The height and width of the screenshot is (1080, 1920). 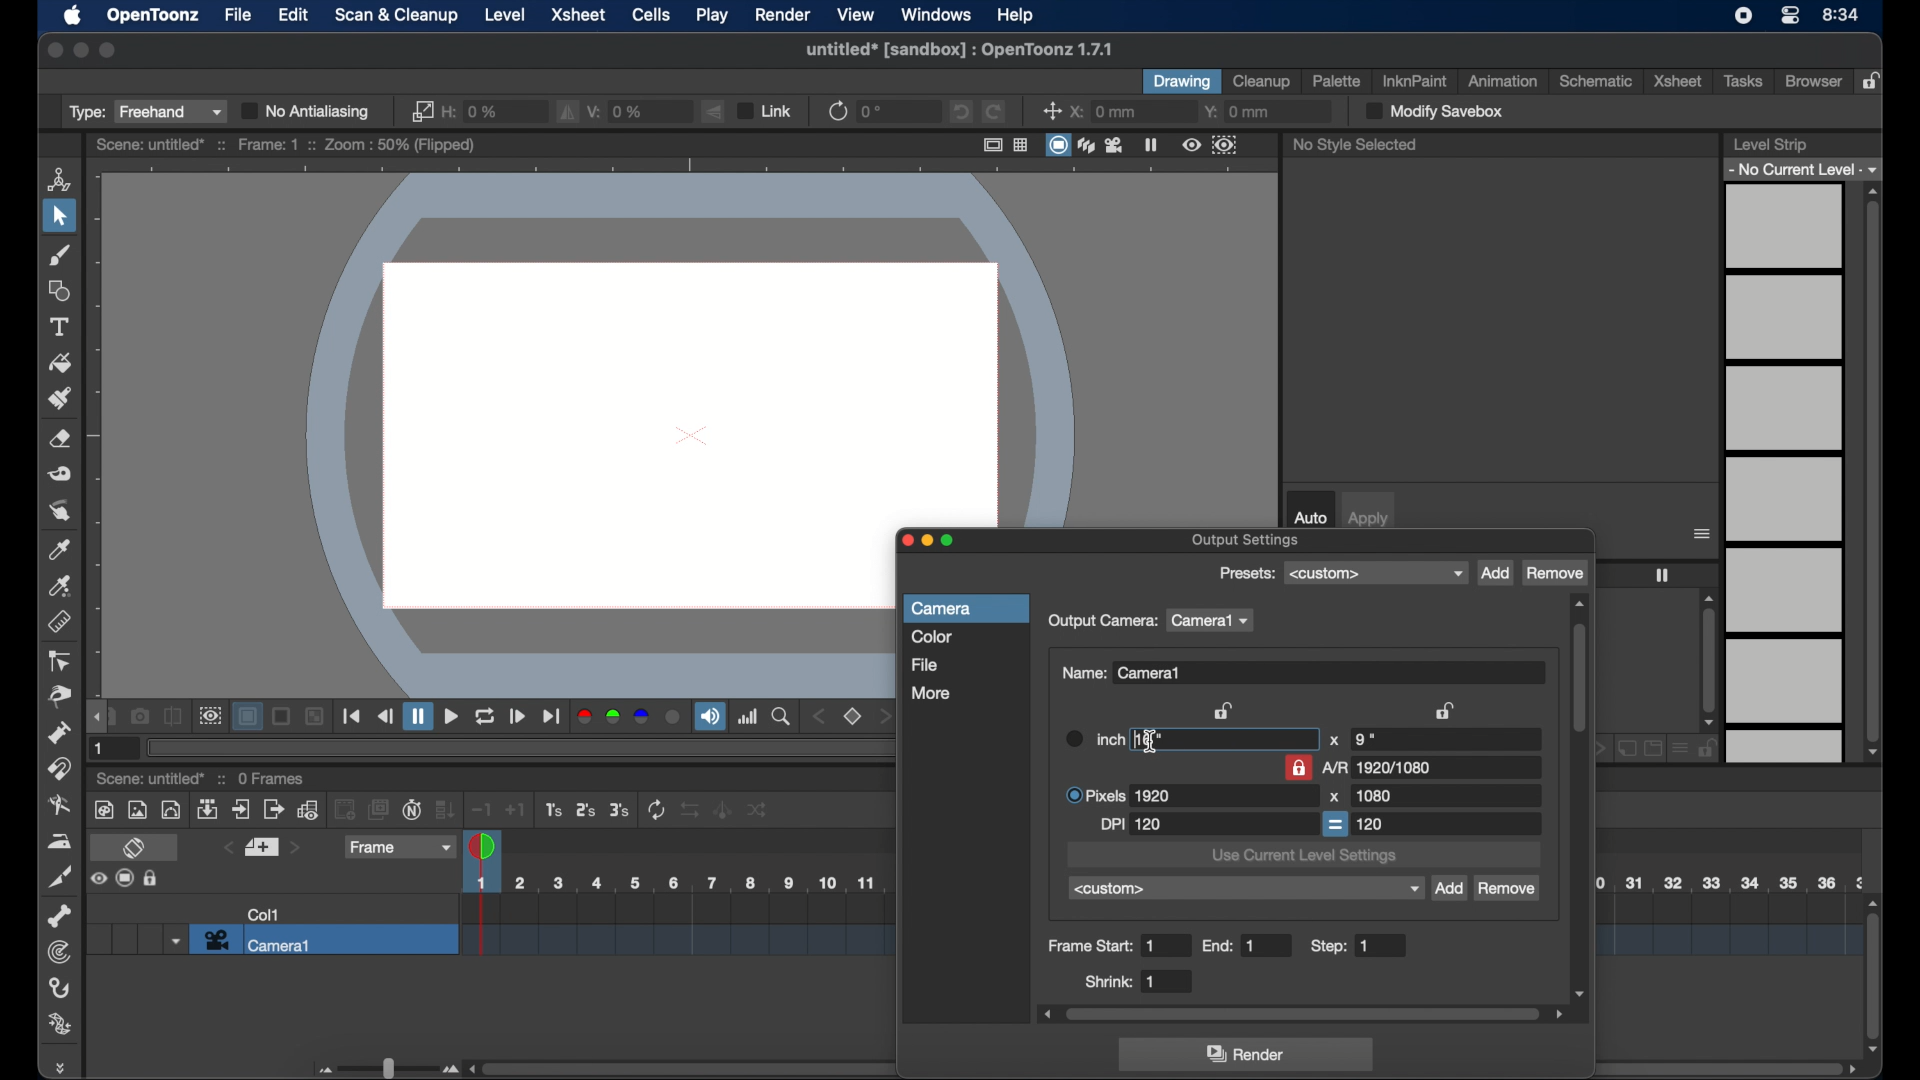 What do you see at coordinates (324, 940) in the screenshot?
I see `camera 1` at bounding box center [324, 940].